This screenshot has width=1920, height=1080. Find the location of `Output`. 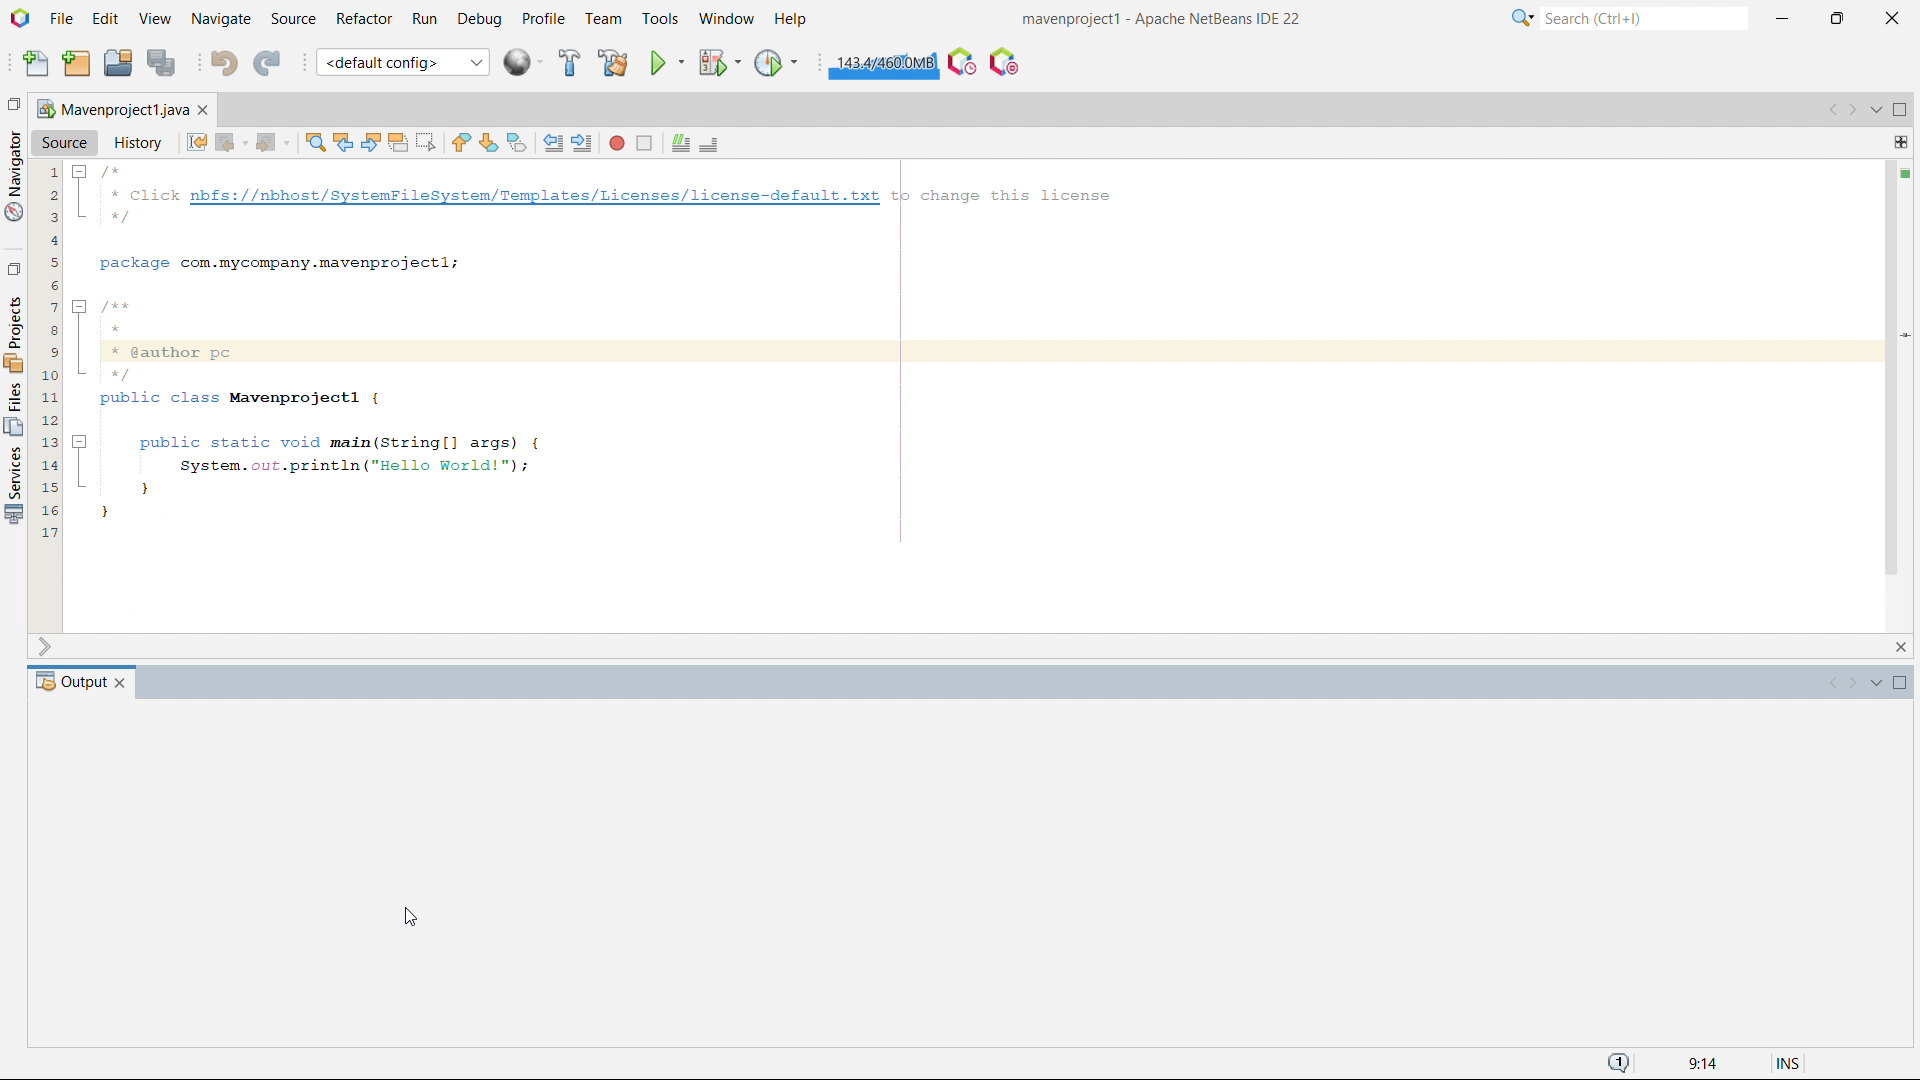

Output is located at coordinates (66, 682).